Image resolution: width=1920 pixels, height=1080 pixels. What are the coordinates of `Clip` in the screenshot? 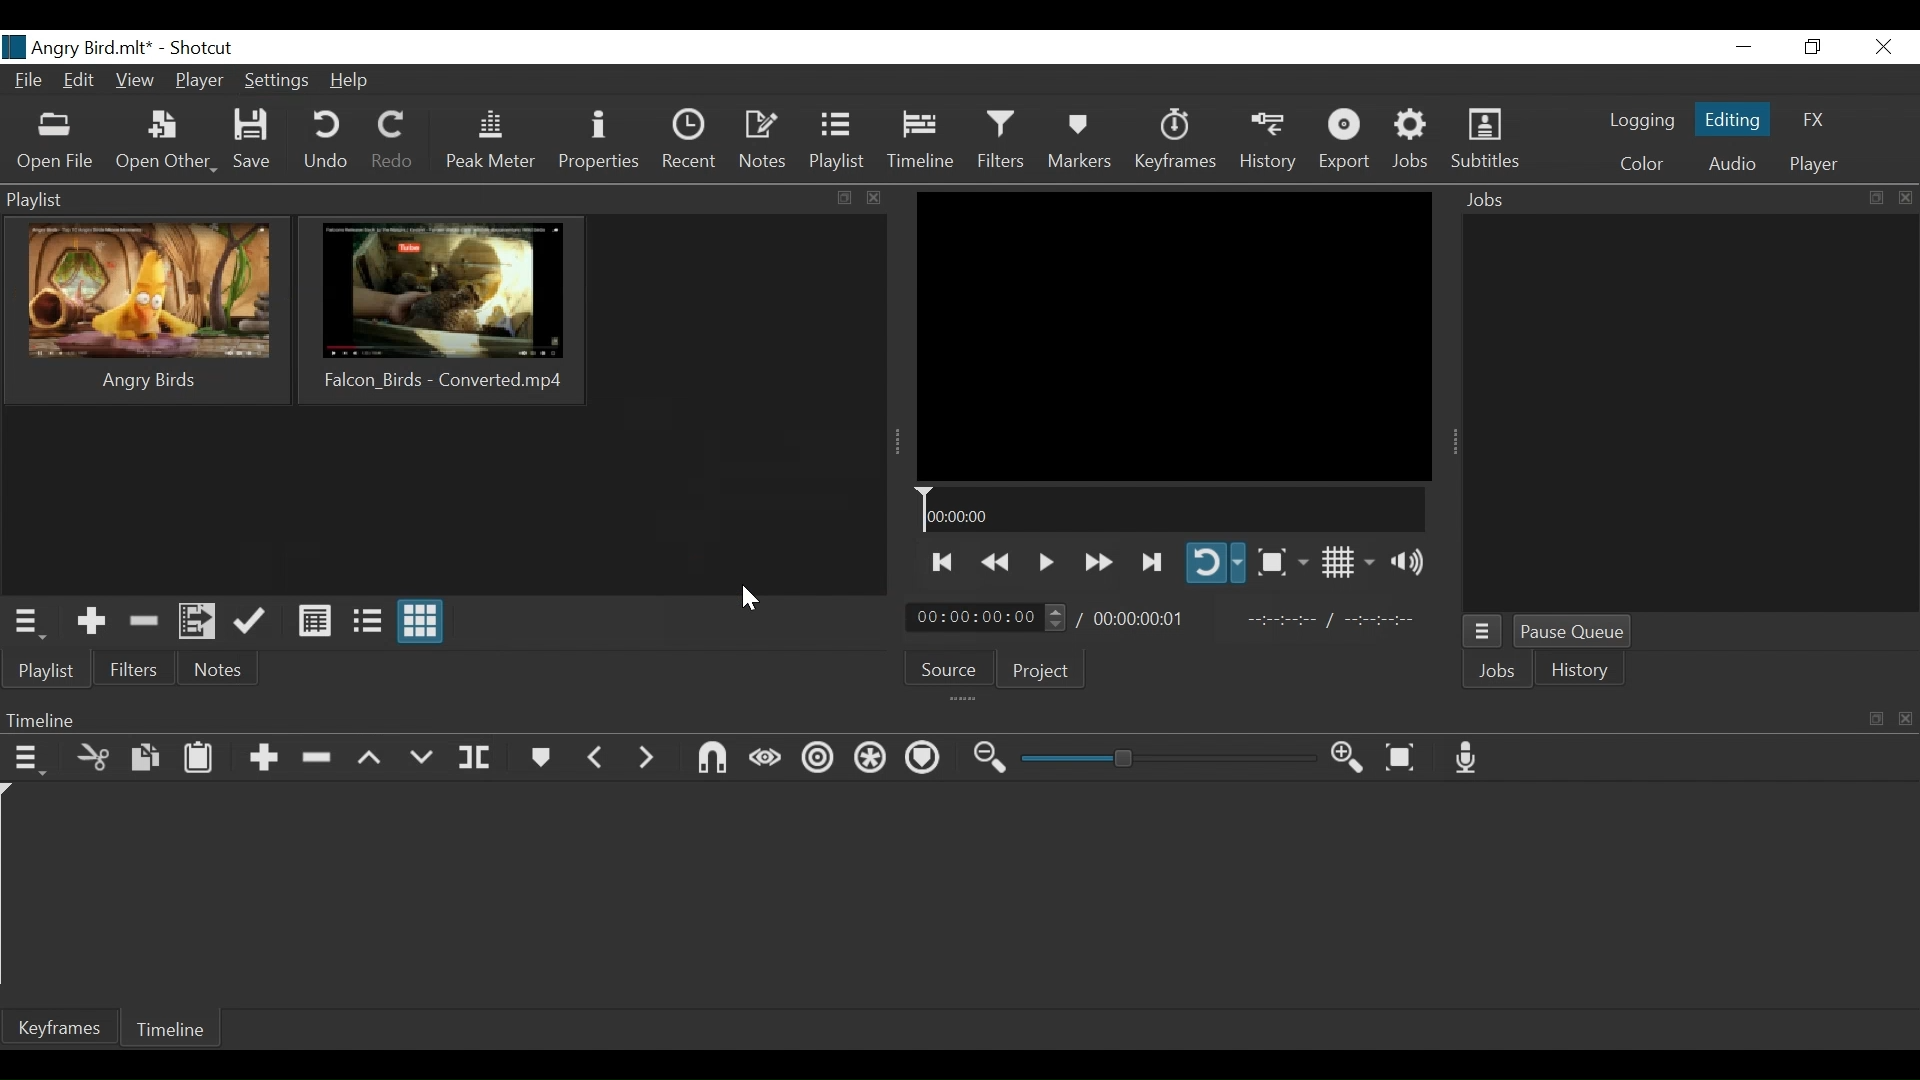 It's located at (442, 310).